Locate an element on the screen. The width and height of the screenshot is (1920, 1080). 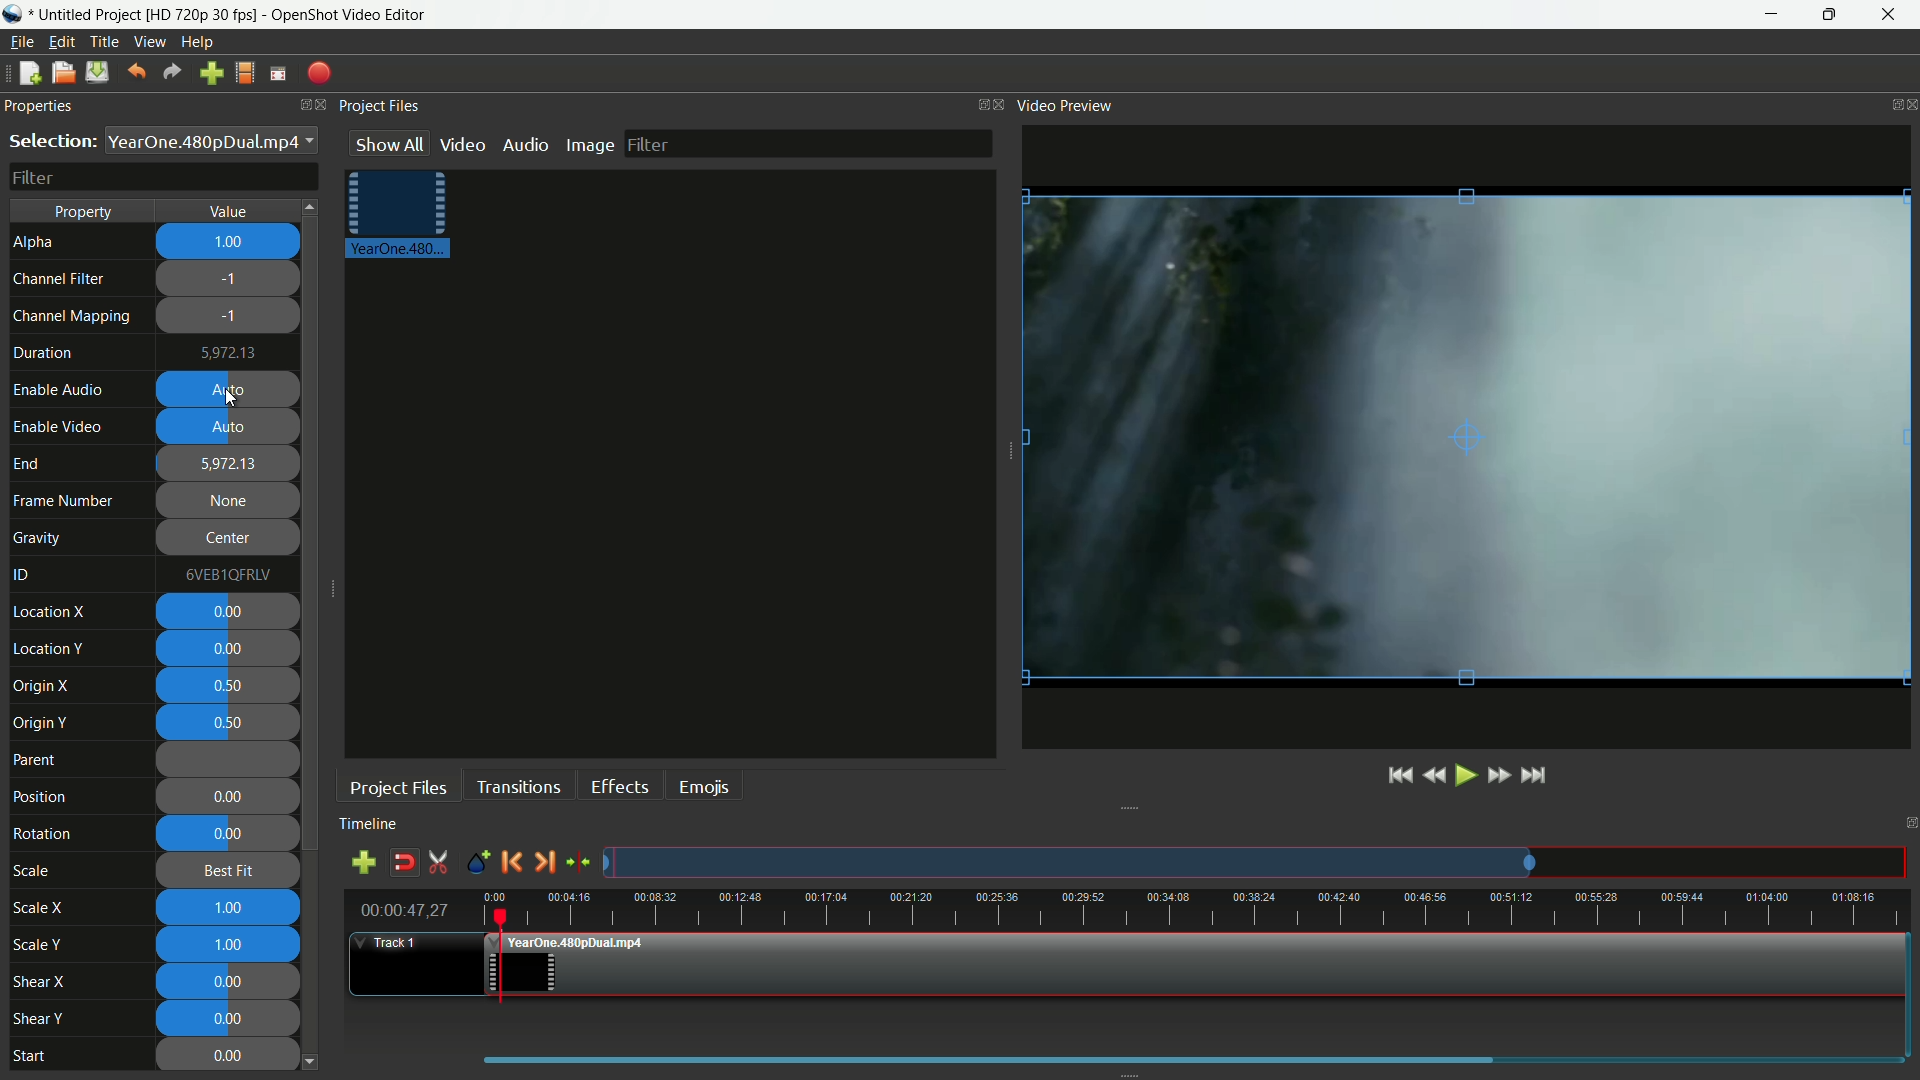
origin x is located at coordinates (44, 687).